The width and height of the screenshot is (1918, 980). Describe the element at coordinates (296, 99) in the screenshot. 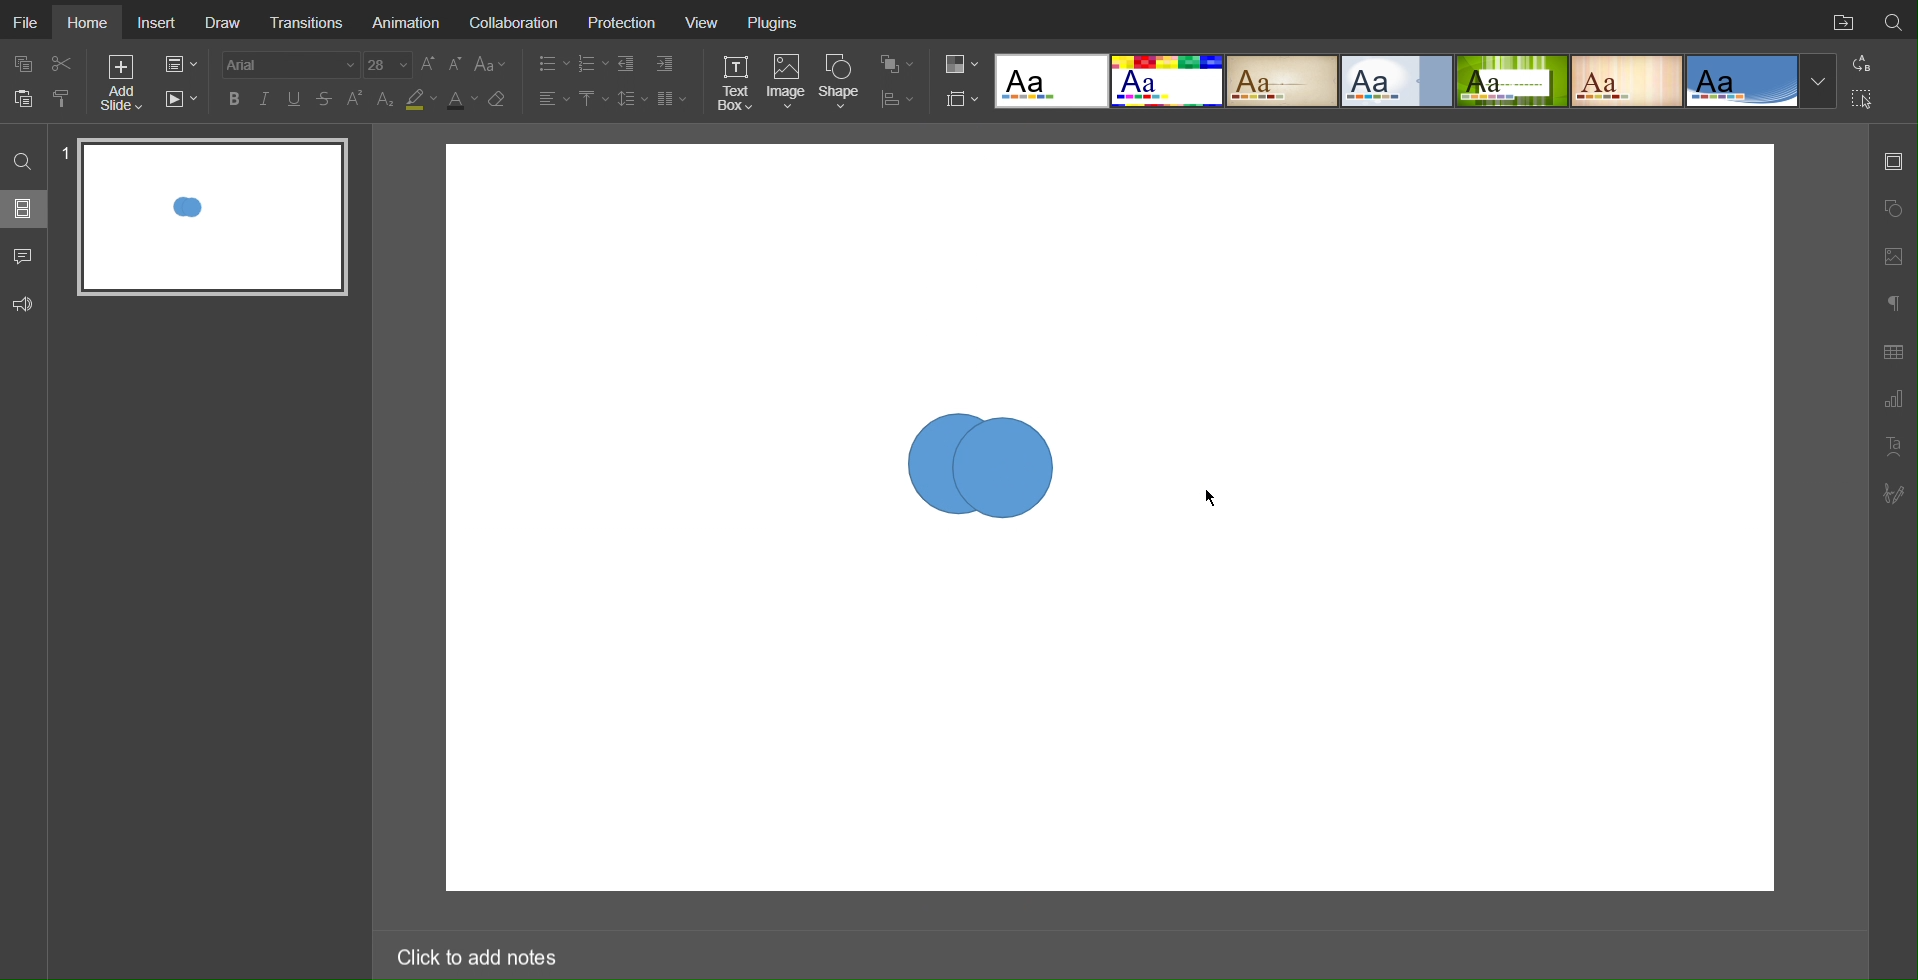

I see `Underline` at that location.